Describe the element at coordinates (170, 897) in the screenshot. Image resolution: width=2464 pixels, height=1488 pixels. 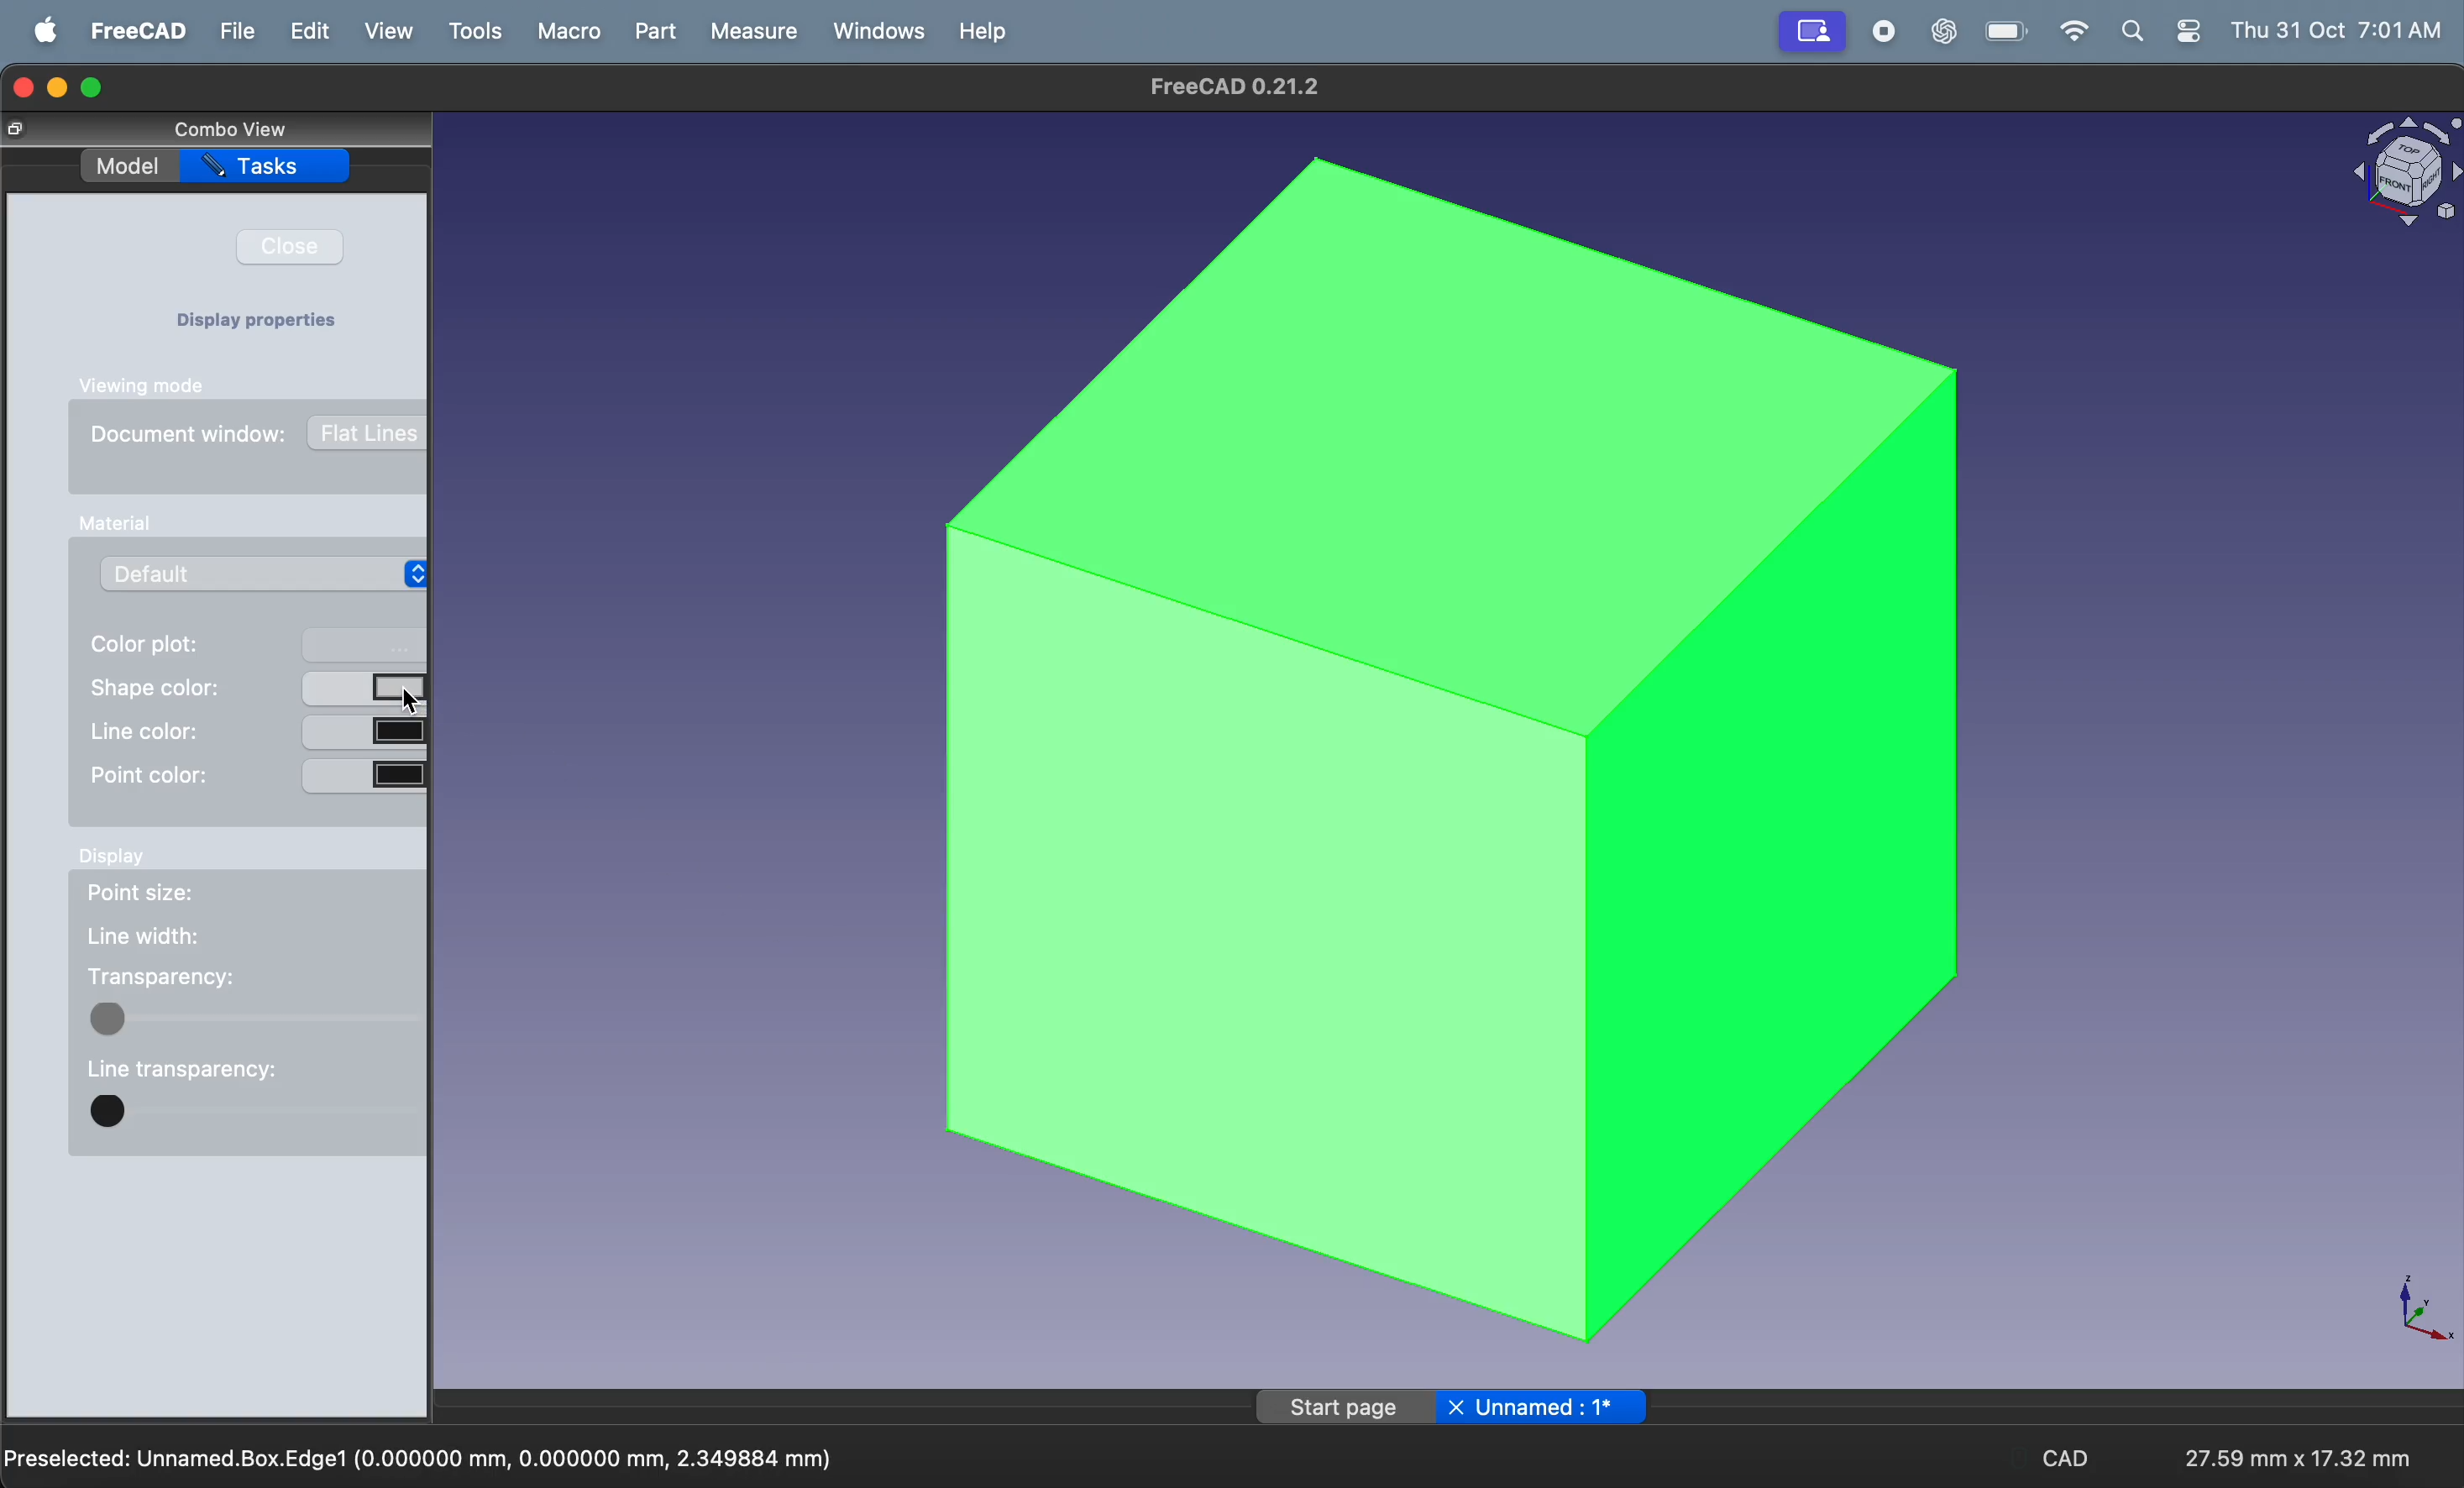
I see `point size` at that location.